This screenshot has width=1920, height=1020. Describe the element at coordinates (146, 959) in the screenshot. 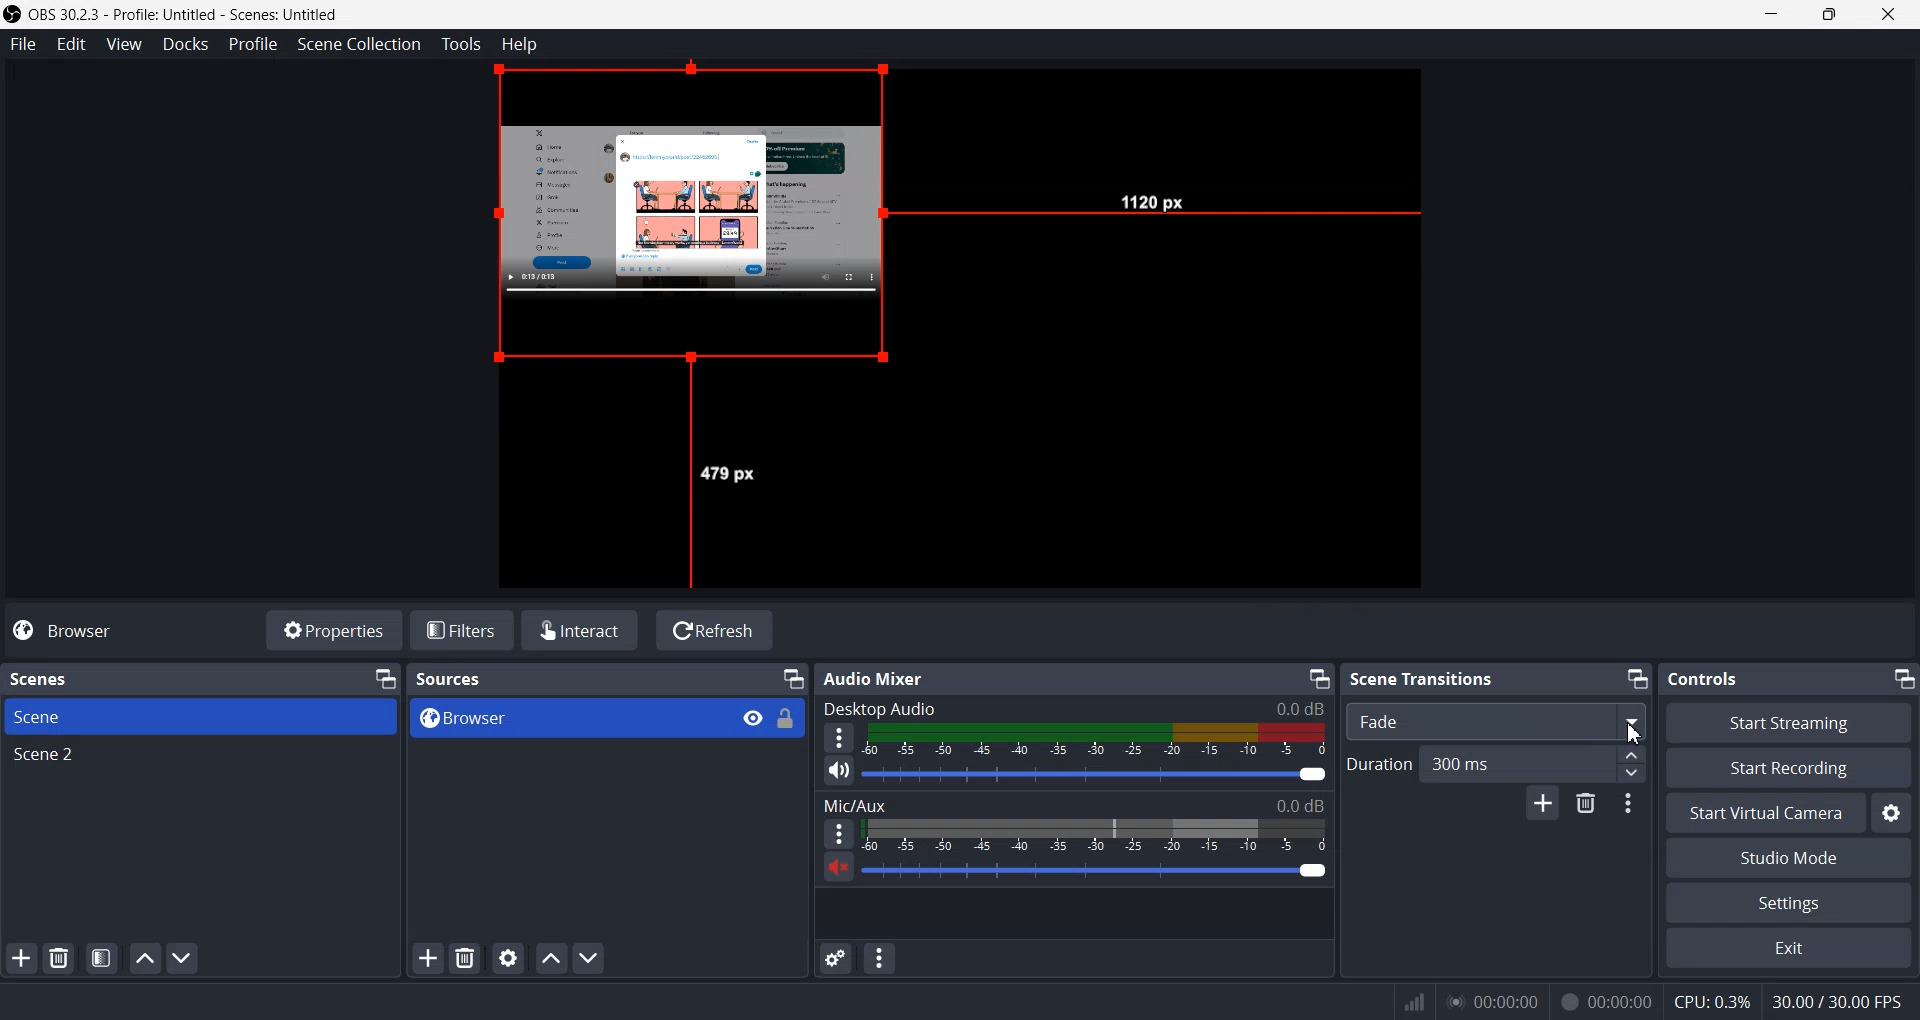

I see `Move scene up` at that location.